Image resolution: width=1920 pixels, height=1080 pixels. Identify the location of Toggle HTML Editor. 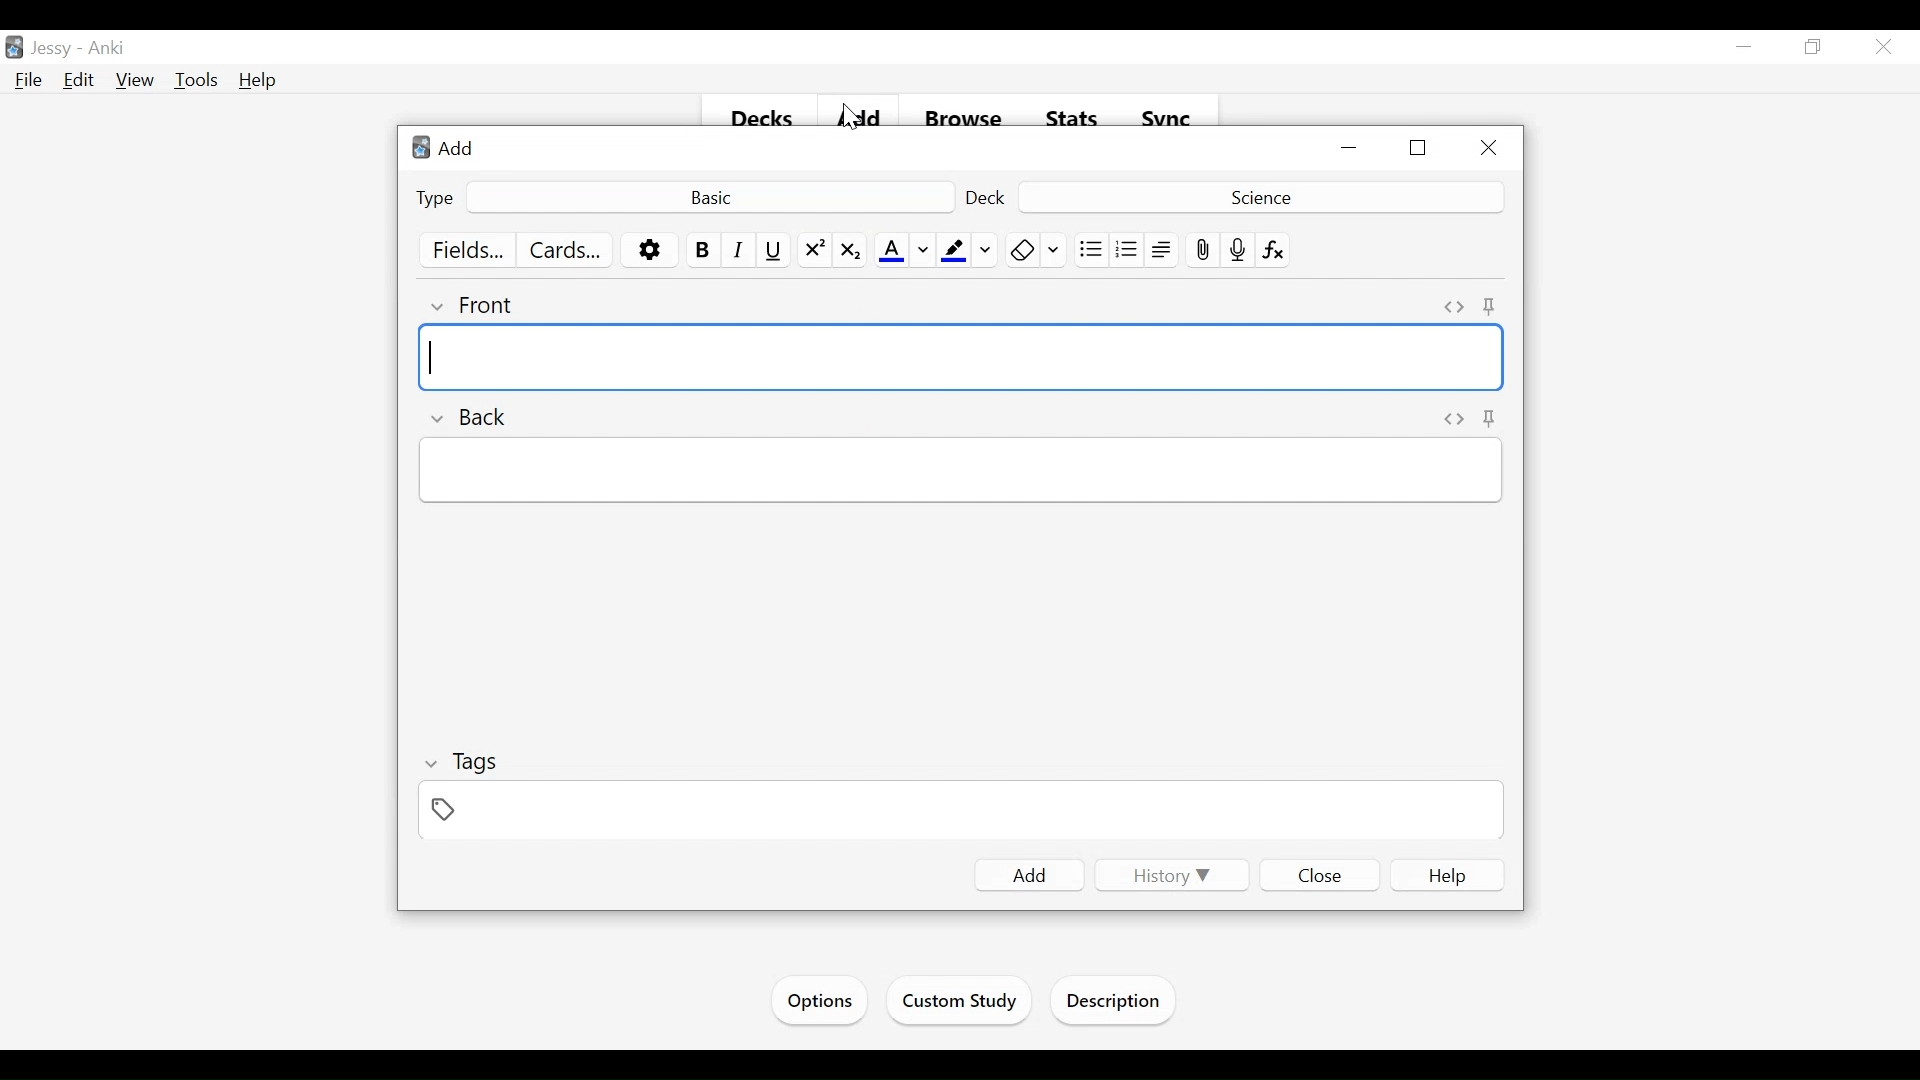
(1454, 307).